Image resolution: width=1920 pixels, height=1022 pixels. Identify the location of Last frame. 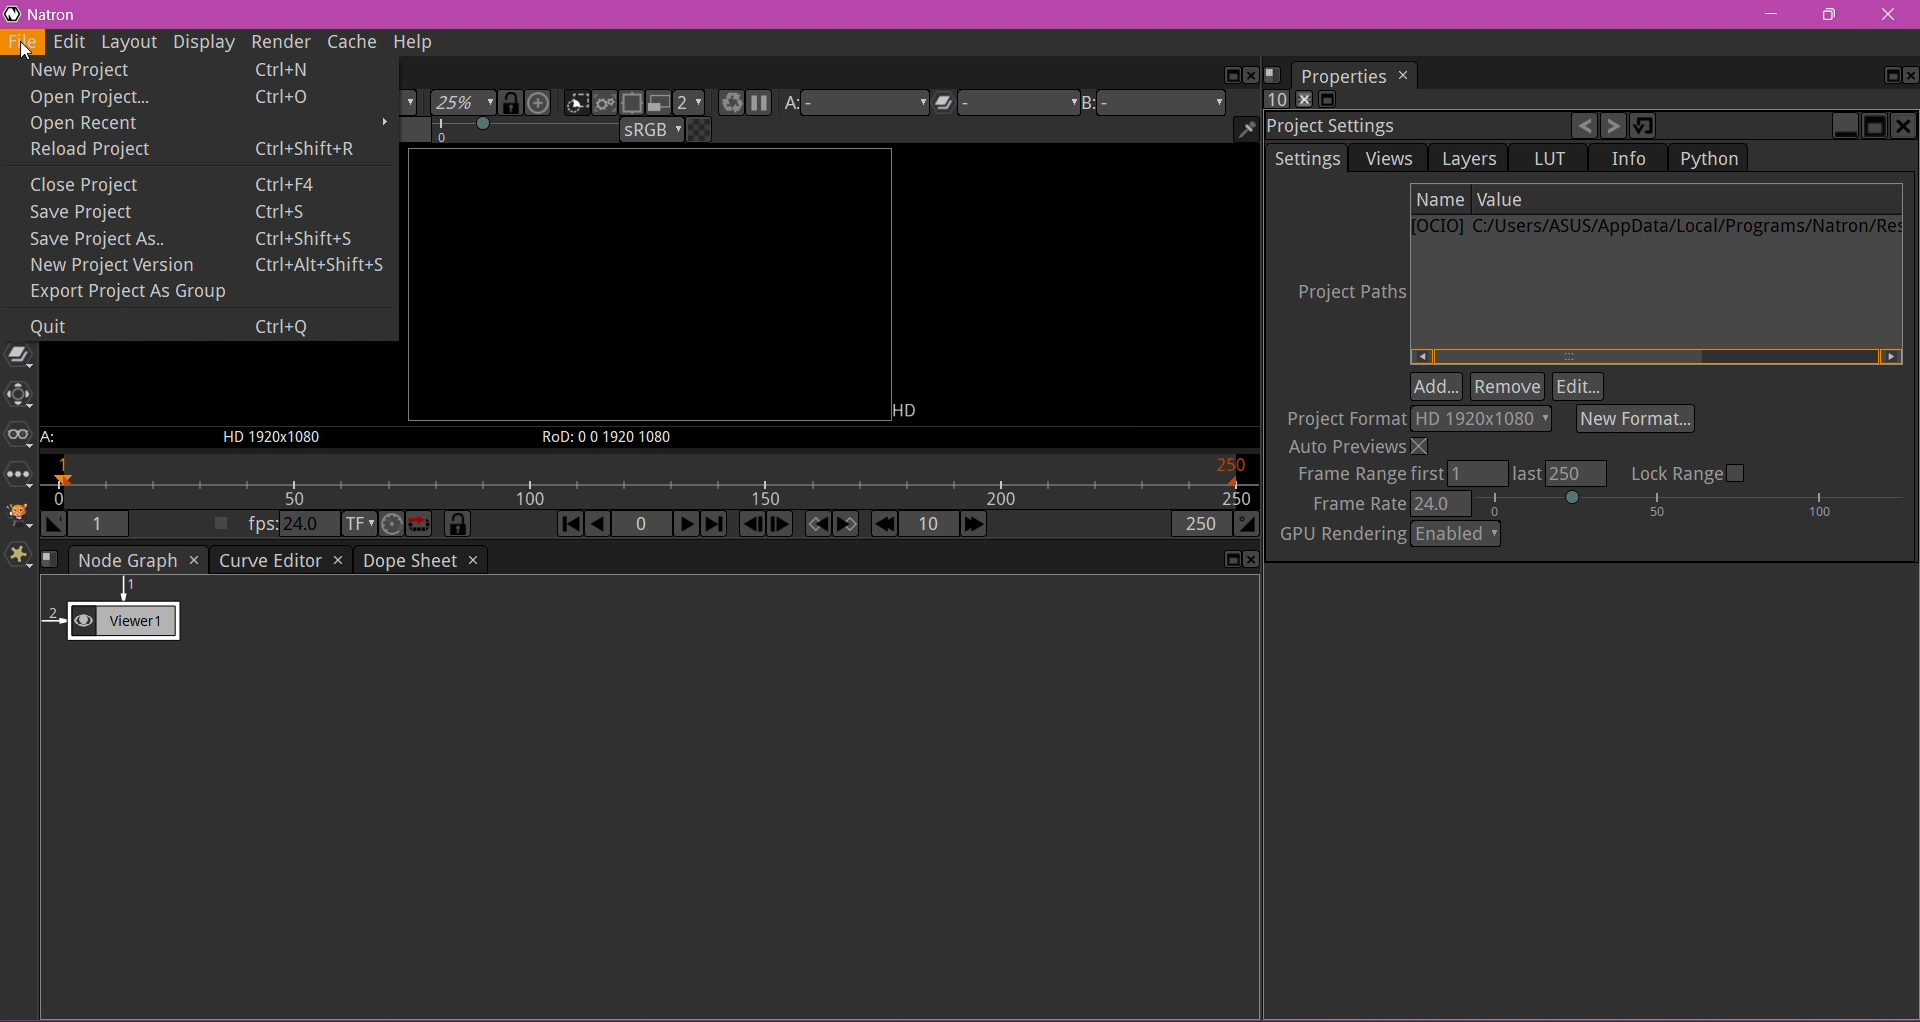
(713, 525).